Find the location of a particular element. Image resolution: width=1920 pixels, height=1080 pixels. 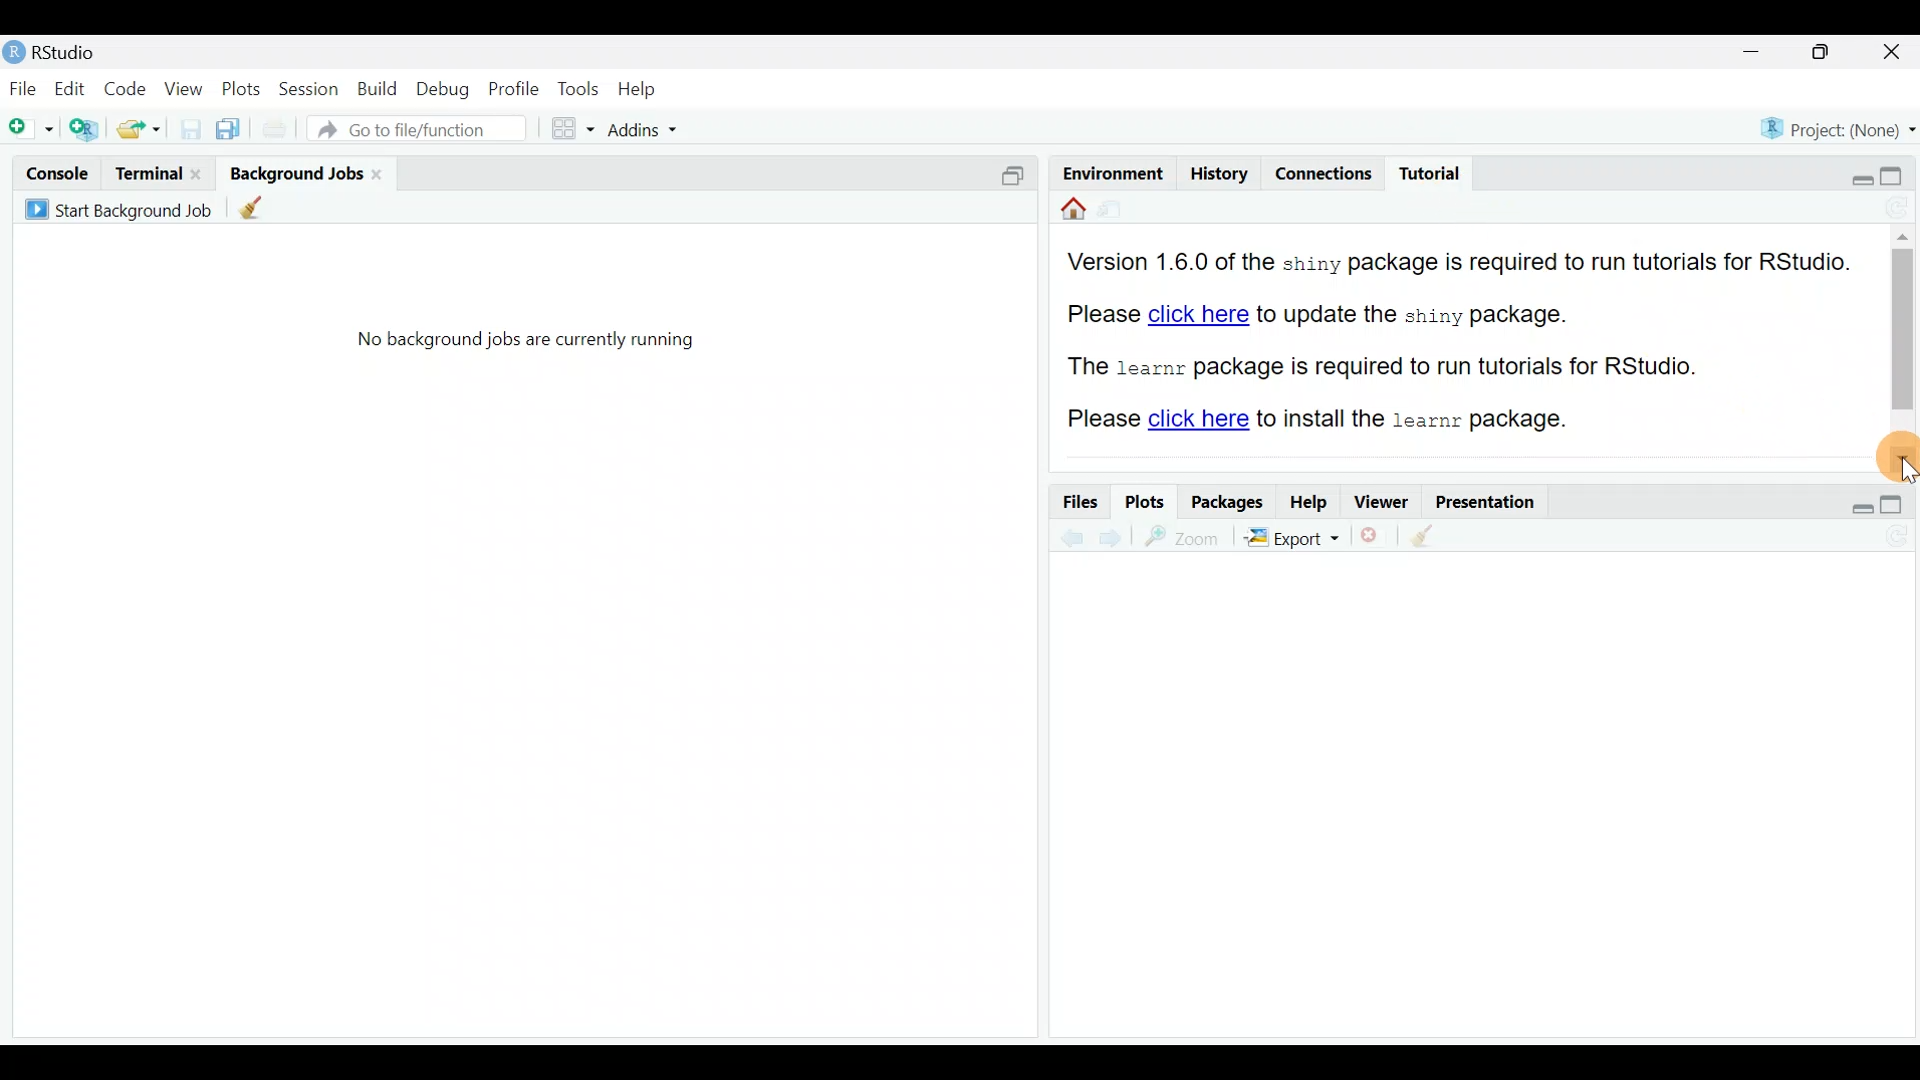

Open an existing file is located at coordinates (139, 127).